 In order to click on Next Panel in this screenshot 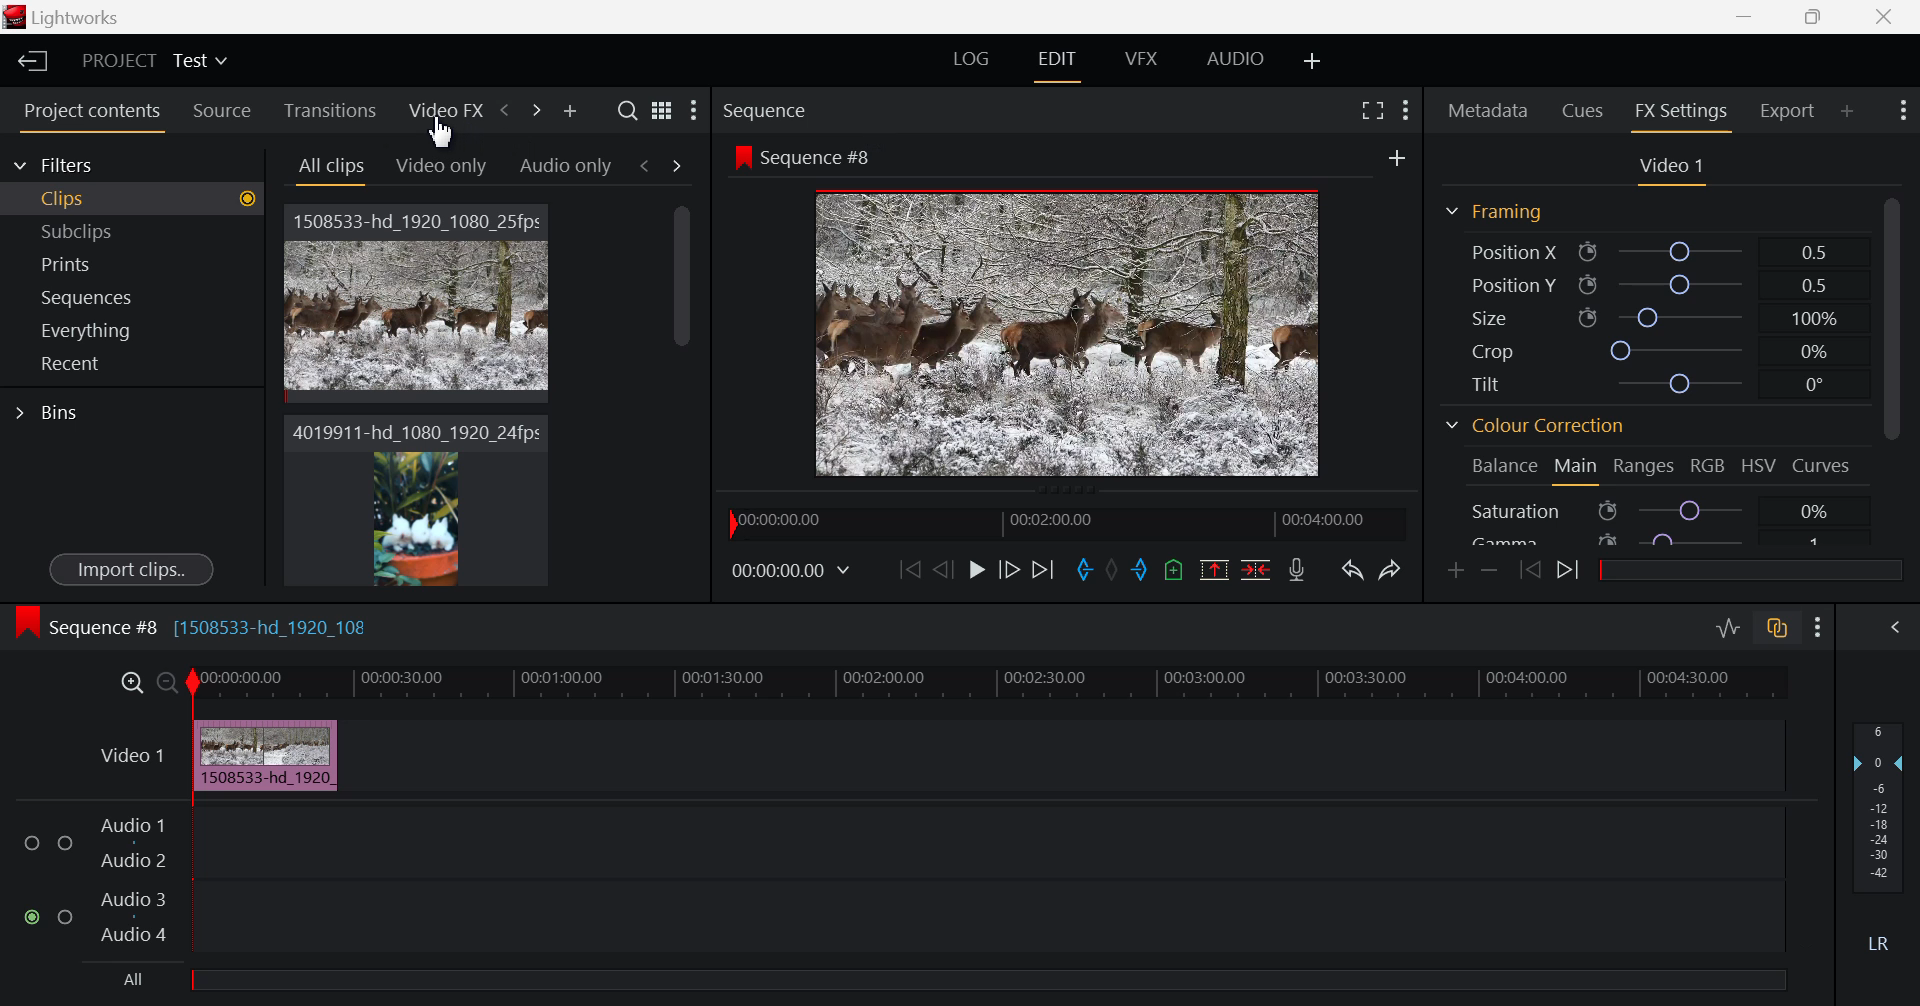, I will do `click(535, 111)`.